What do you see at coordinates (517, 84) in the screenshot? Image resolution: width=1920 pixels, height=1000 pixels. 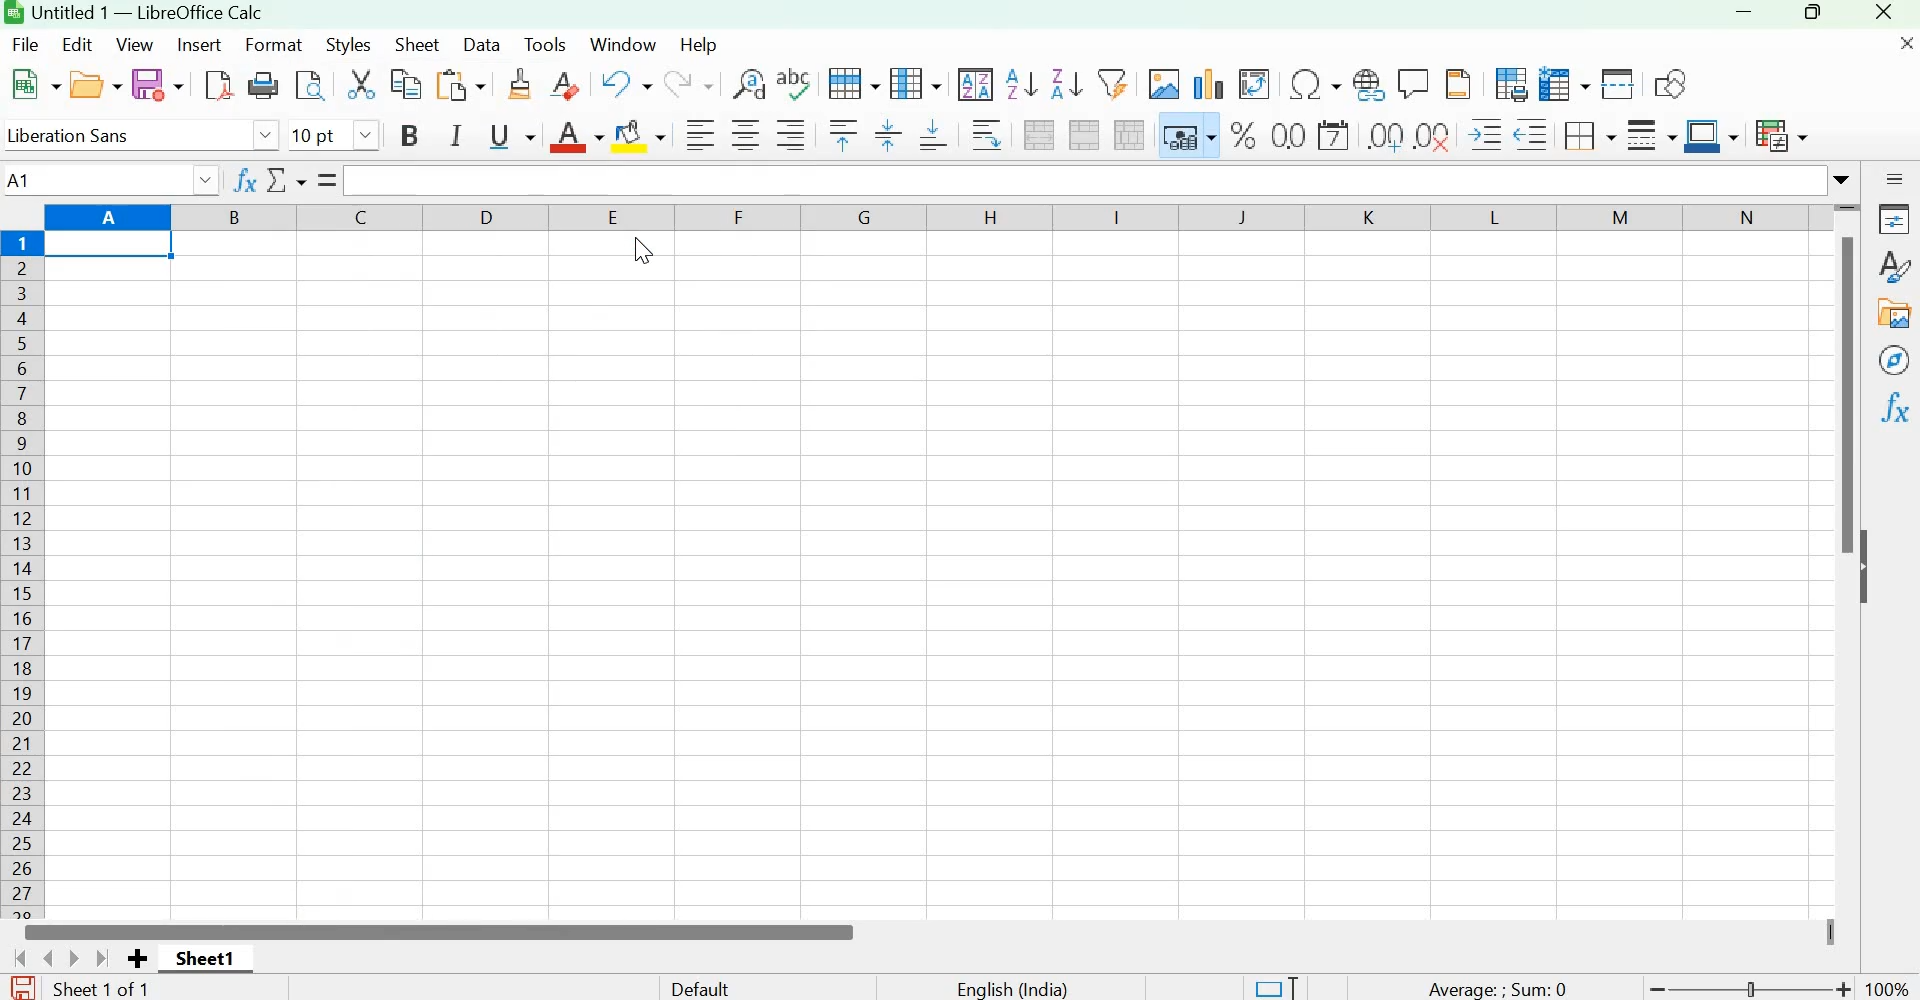 I see `Clone formatting` at bounding box center [517, 84].